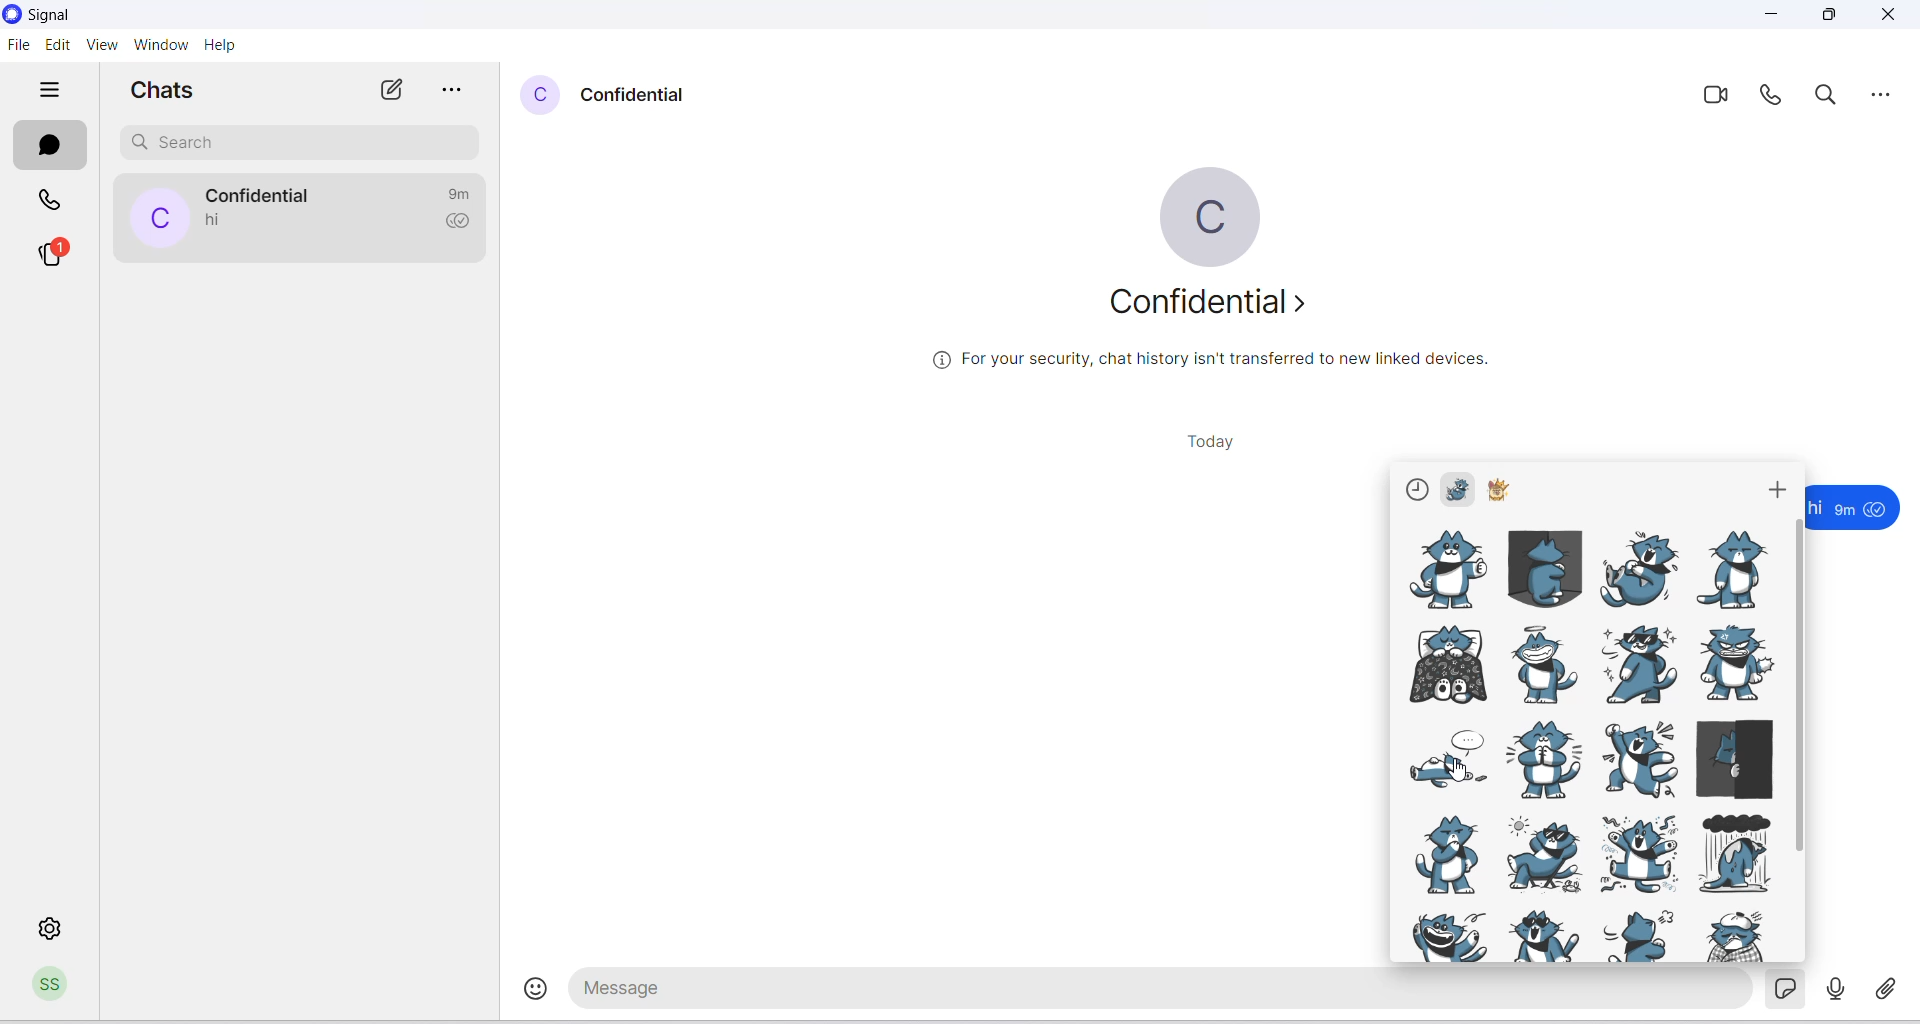 The height and width of the screenshot is (1024, 1920). I want to click on contact name, so click(265, 195).